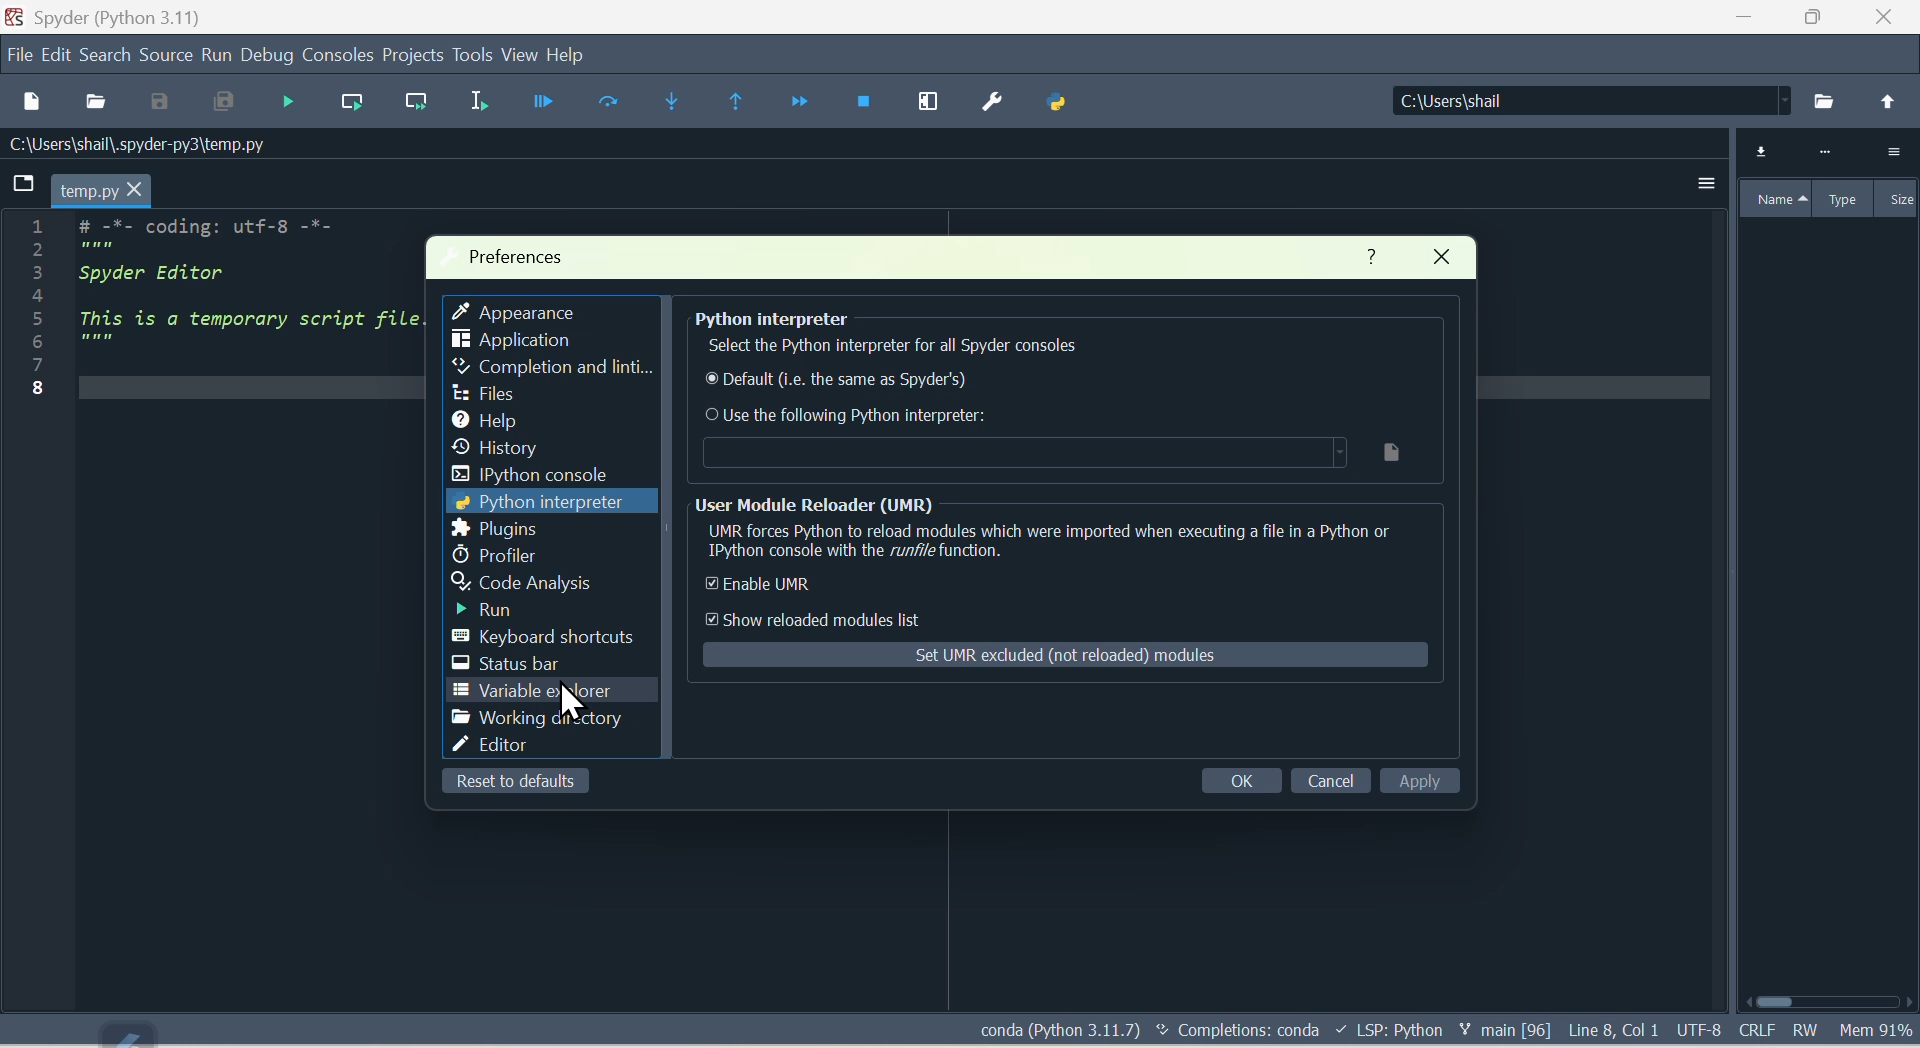  Describe the element at coordinates (1431, 784) in the screenshot. I see `Apply` at that location.